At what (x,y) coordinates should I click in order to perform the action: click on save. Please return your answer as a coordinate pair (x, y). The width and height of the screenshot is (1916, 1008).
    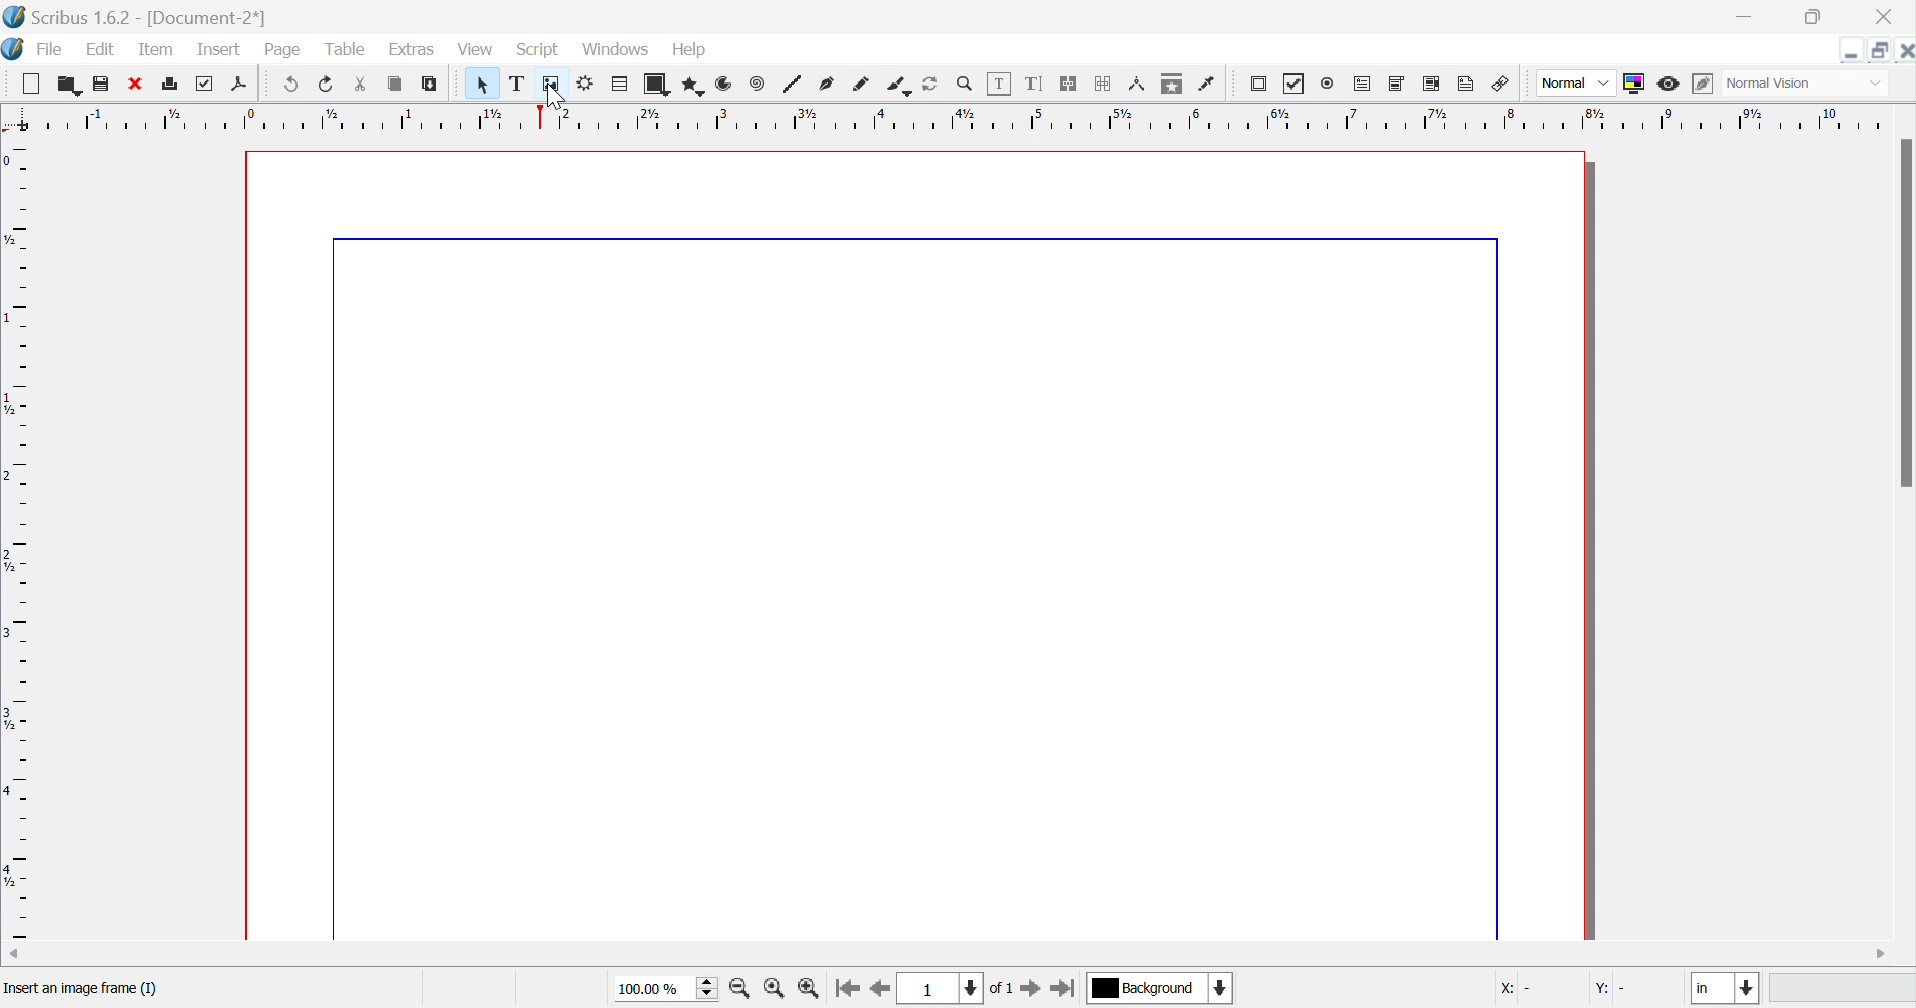
    Looking at the image, I should click on (102, 84).